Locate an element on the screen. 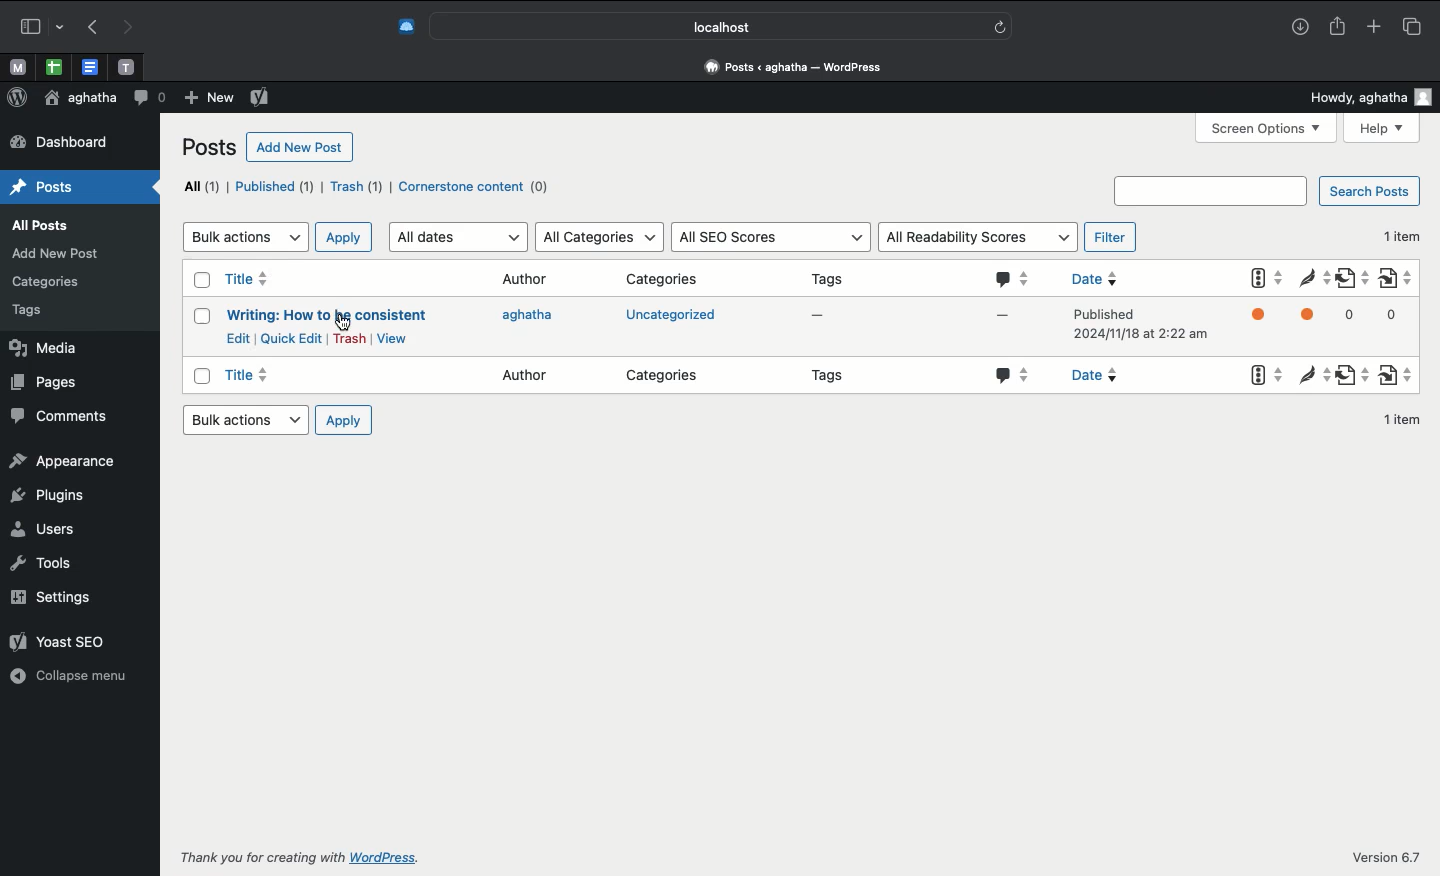 This screenshot has width=1440, height=876. Share is located at coordinates (1339, 27).